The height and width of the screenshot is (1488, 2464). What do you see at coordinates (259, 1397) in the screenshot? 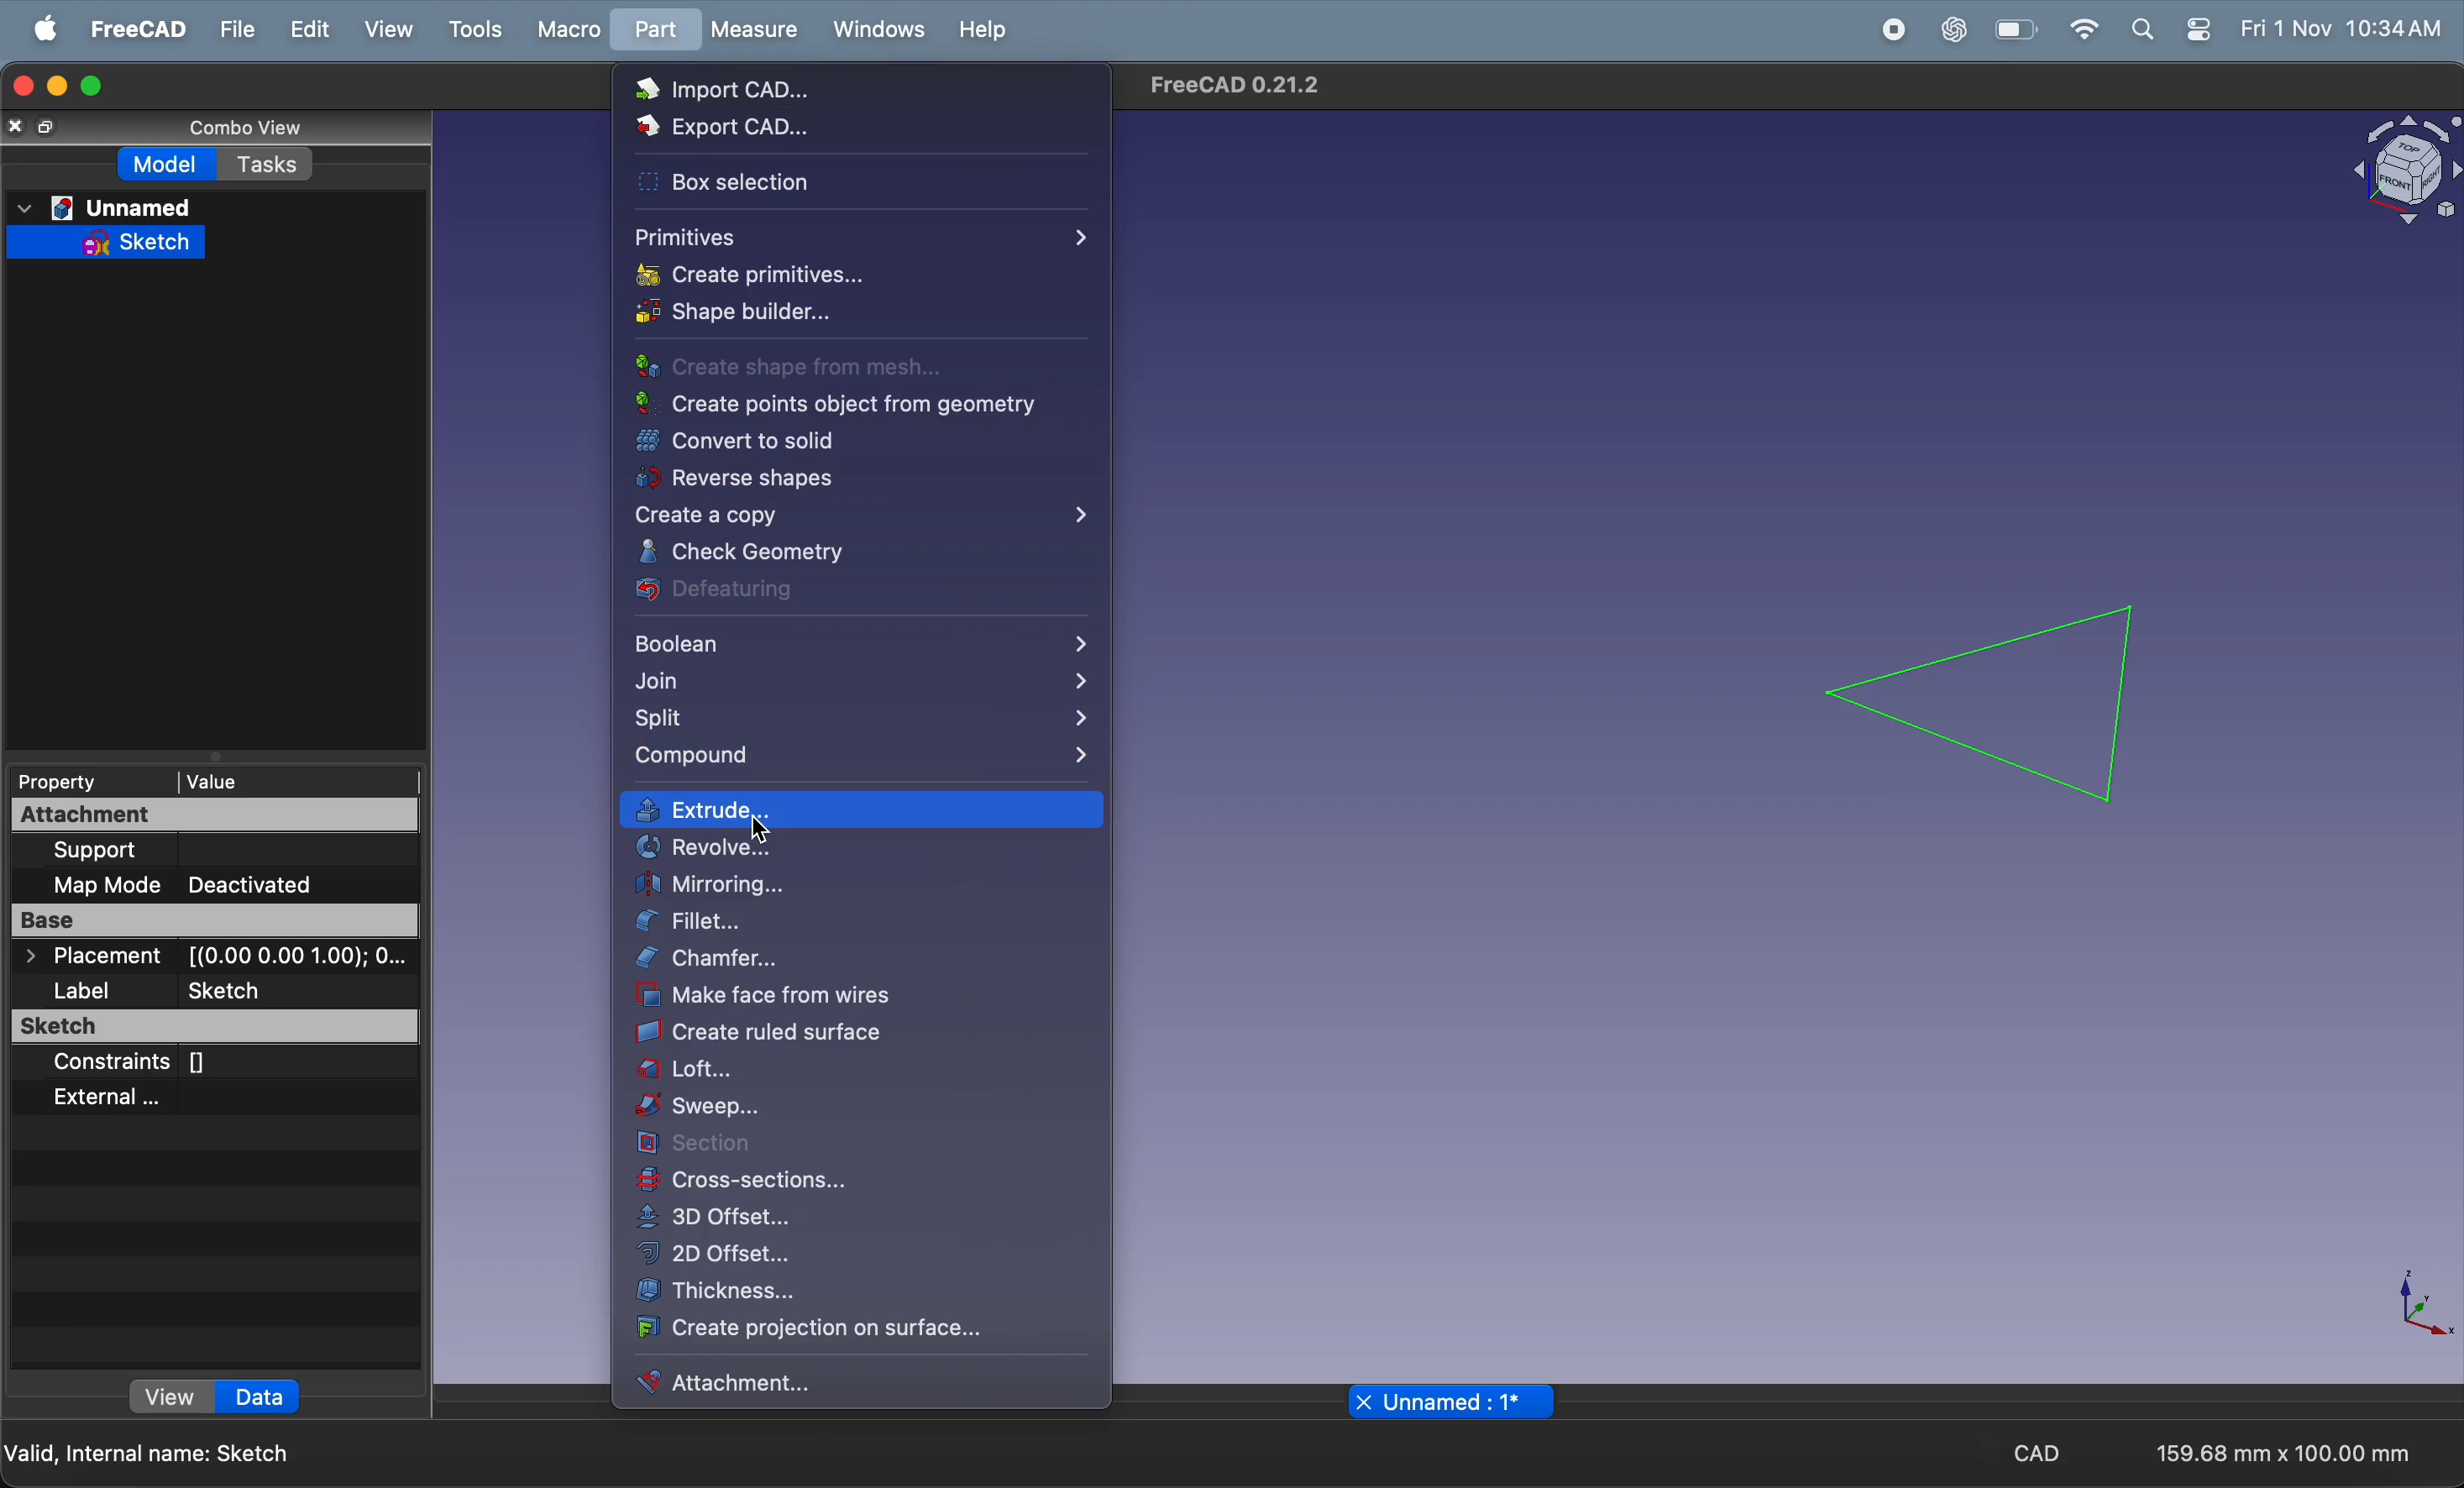
I see `data` at bounding box center [259, 1397].